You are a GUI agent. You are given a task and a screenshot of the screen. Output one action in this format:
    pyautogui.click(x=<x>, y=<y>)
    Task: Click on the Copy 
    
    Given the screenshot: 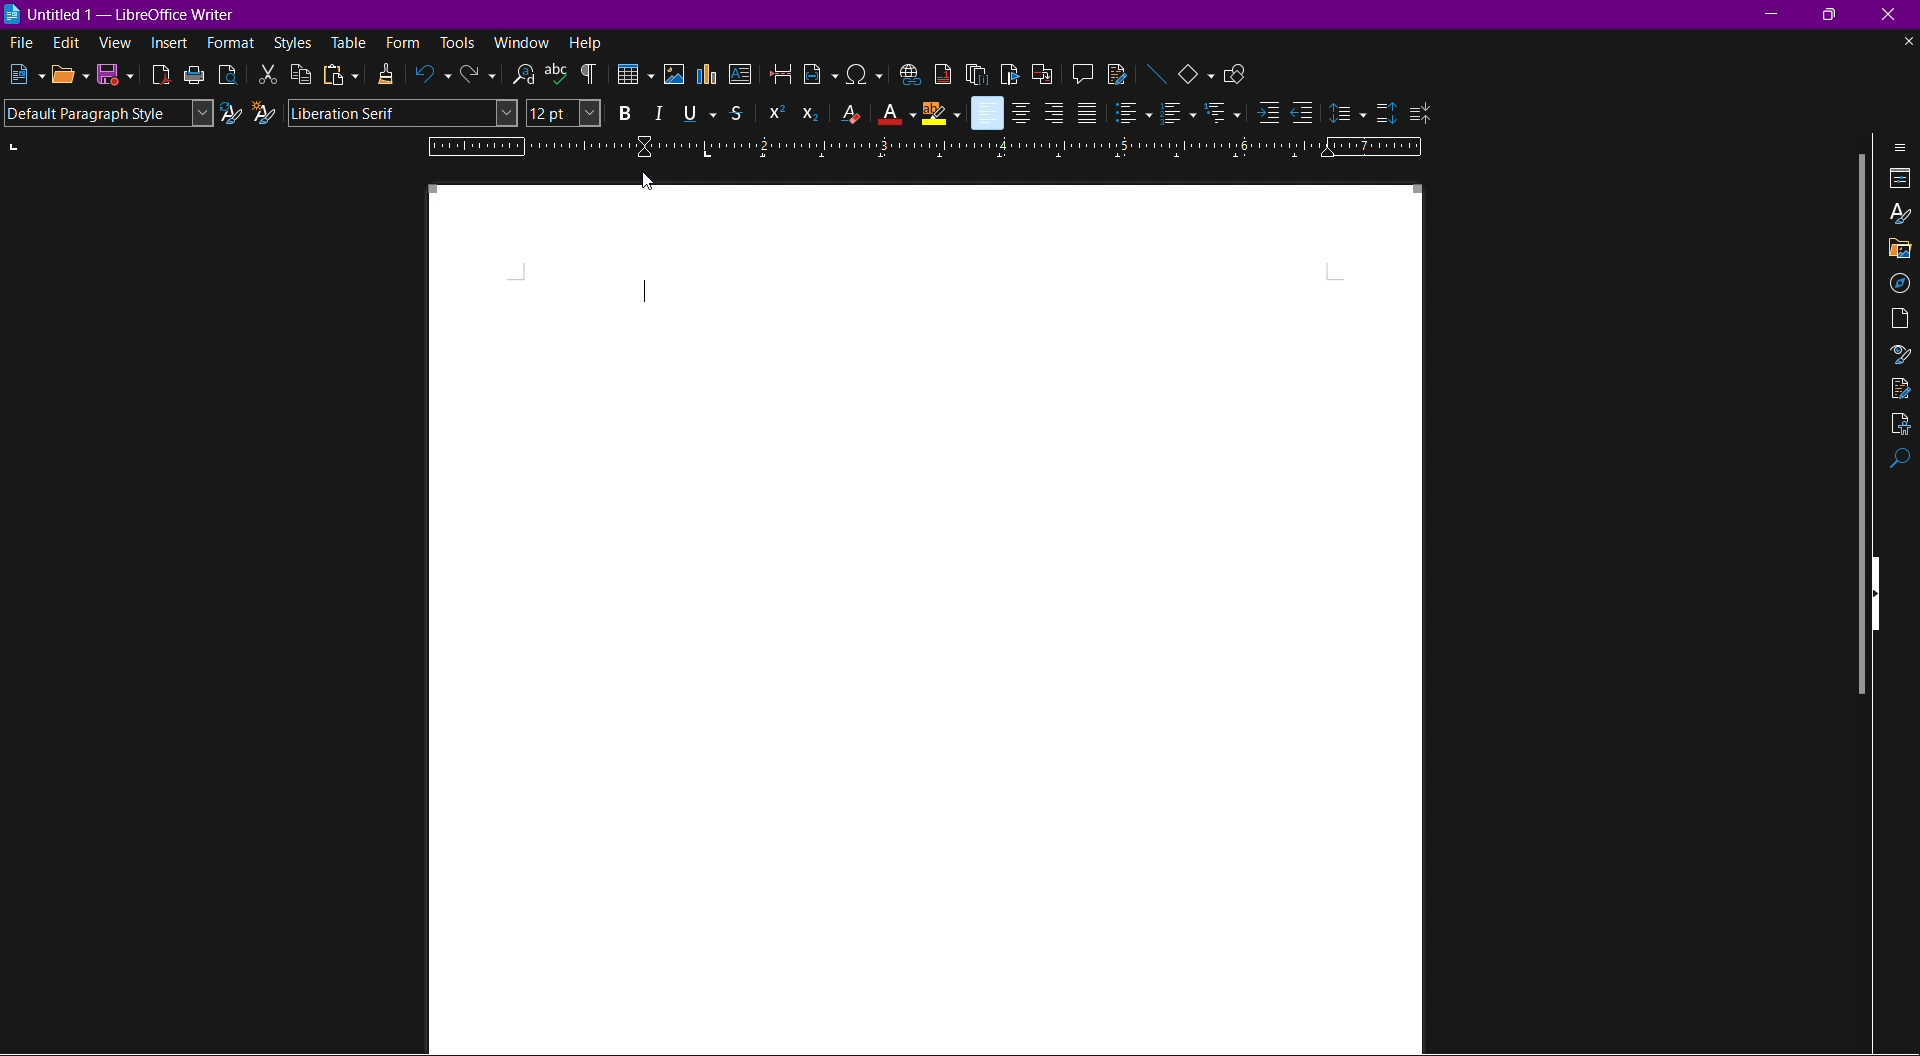 What is the action you would take?
    pyautogui.click(x=301, y=75)
    